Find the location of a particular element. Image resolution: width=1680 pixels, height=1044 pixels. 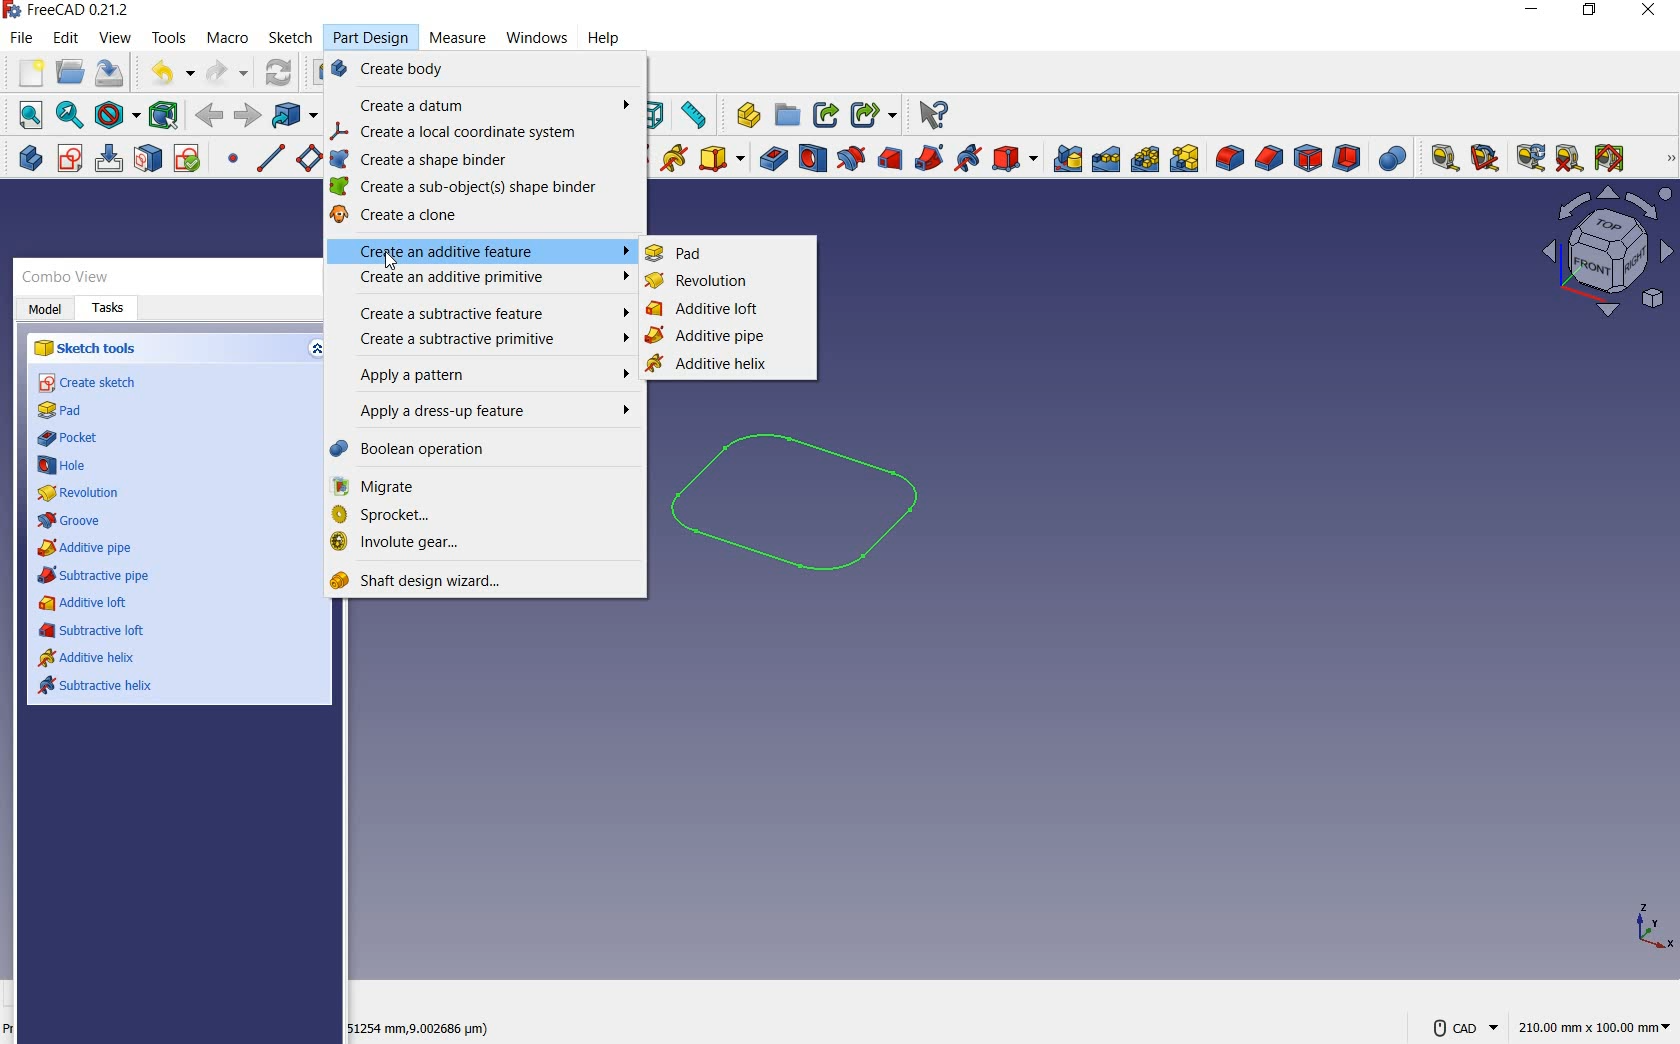

view is located at coordinates (115, 38).